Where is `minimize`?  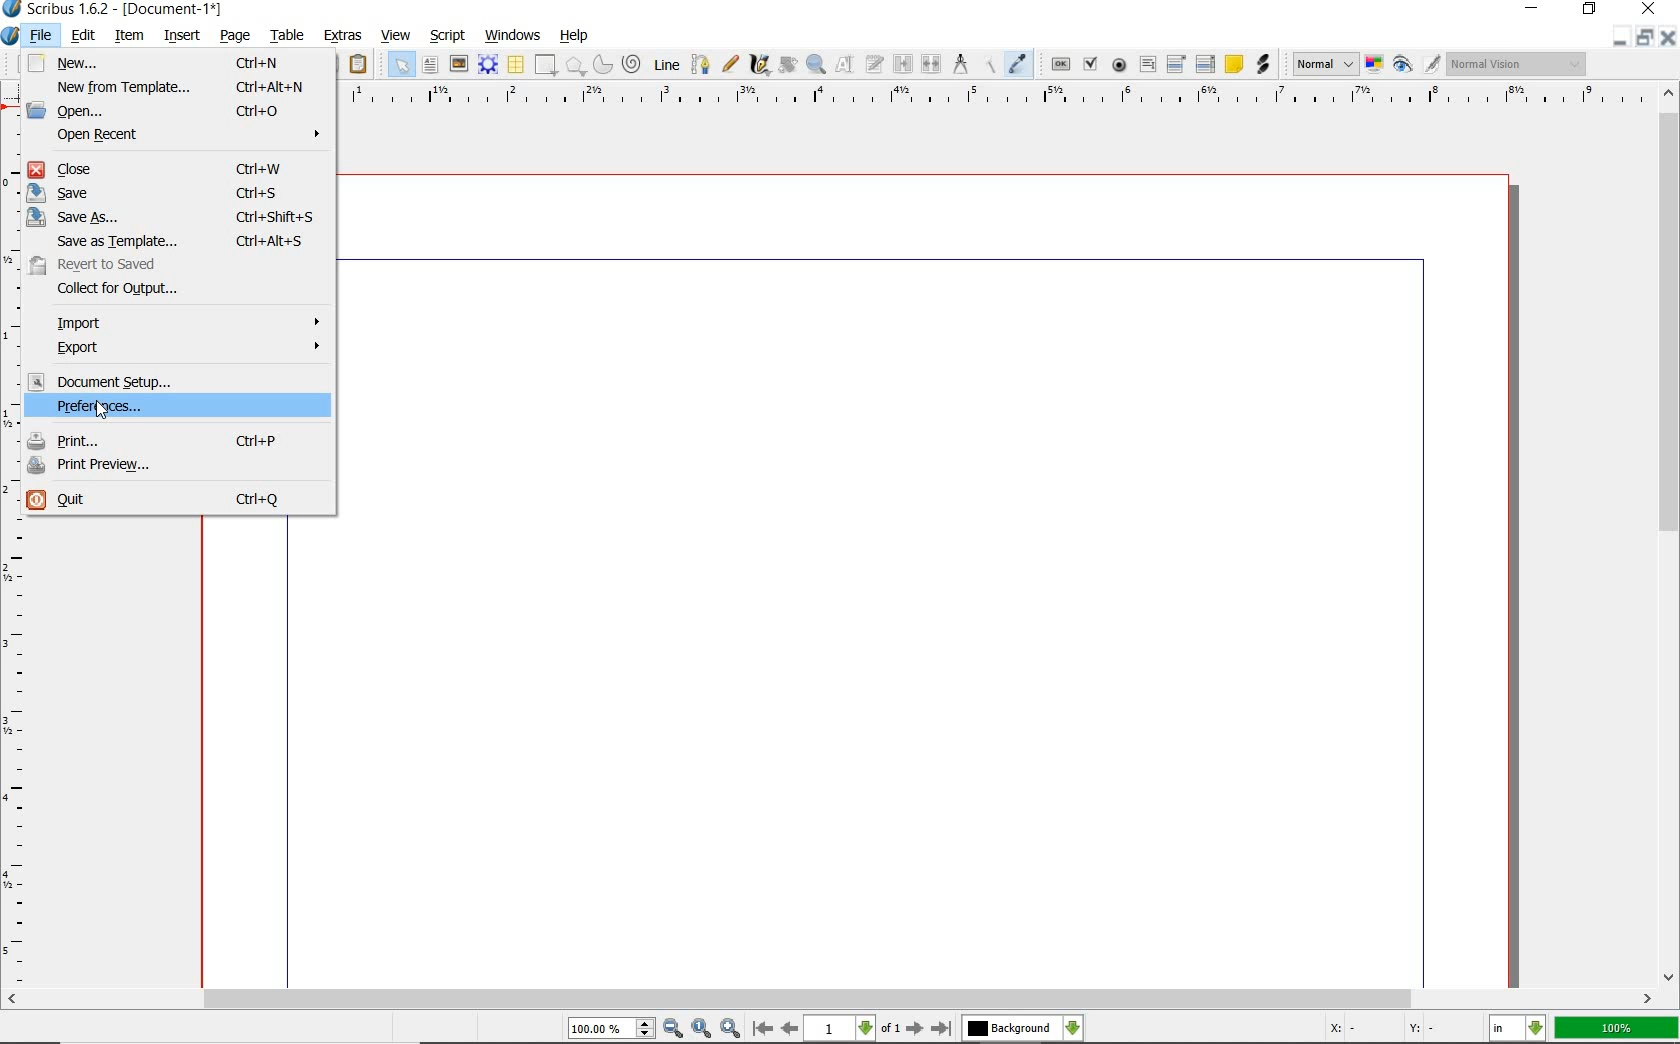
minimize is located at coordinates (1646, 37).